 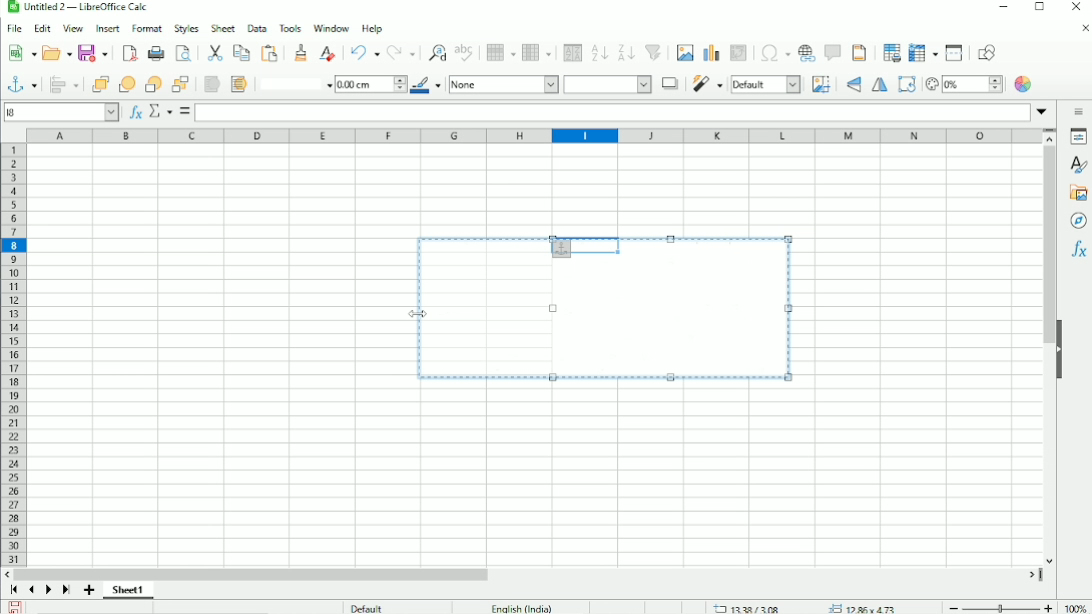 I want to click on Image mode, so click(x=766, y=84).